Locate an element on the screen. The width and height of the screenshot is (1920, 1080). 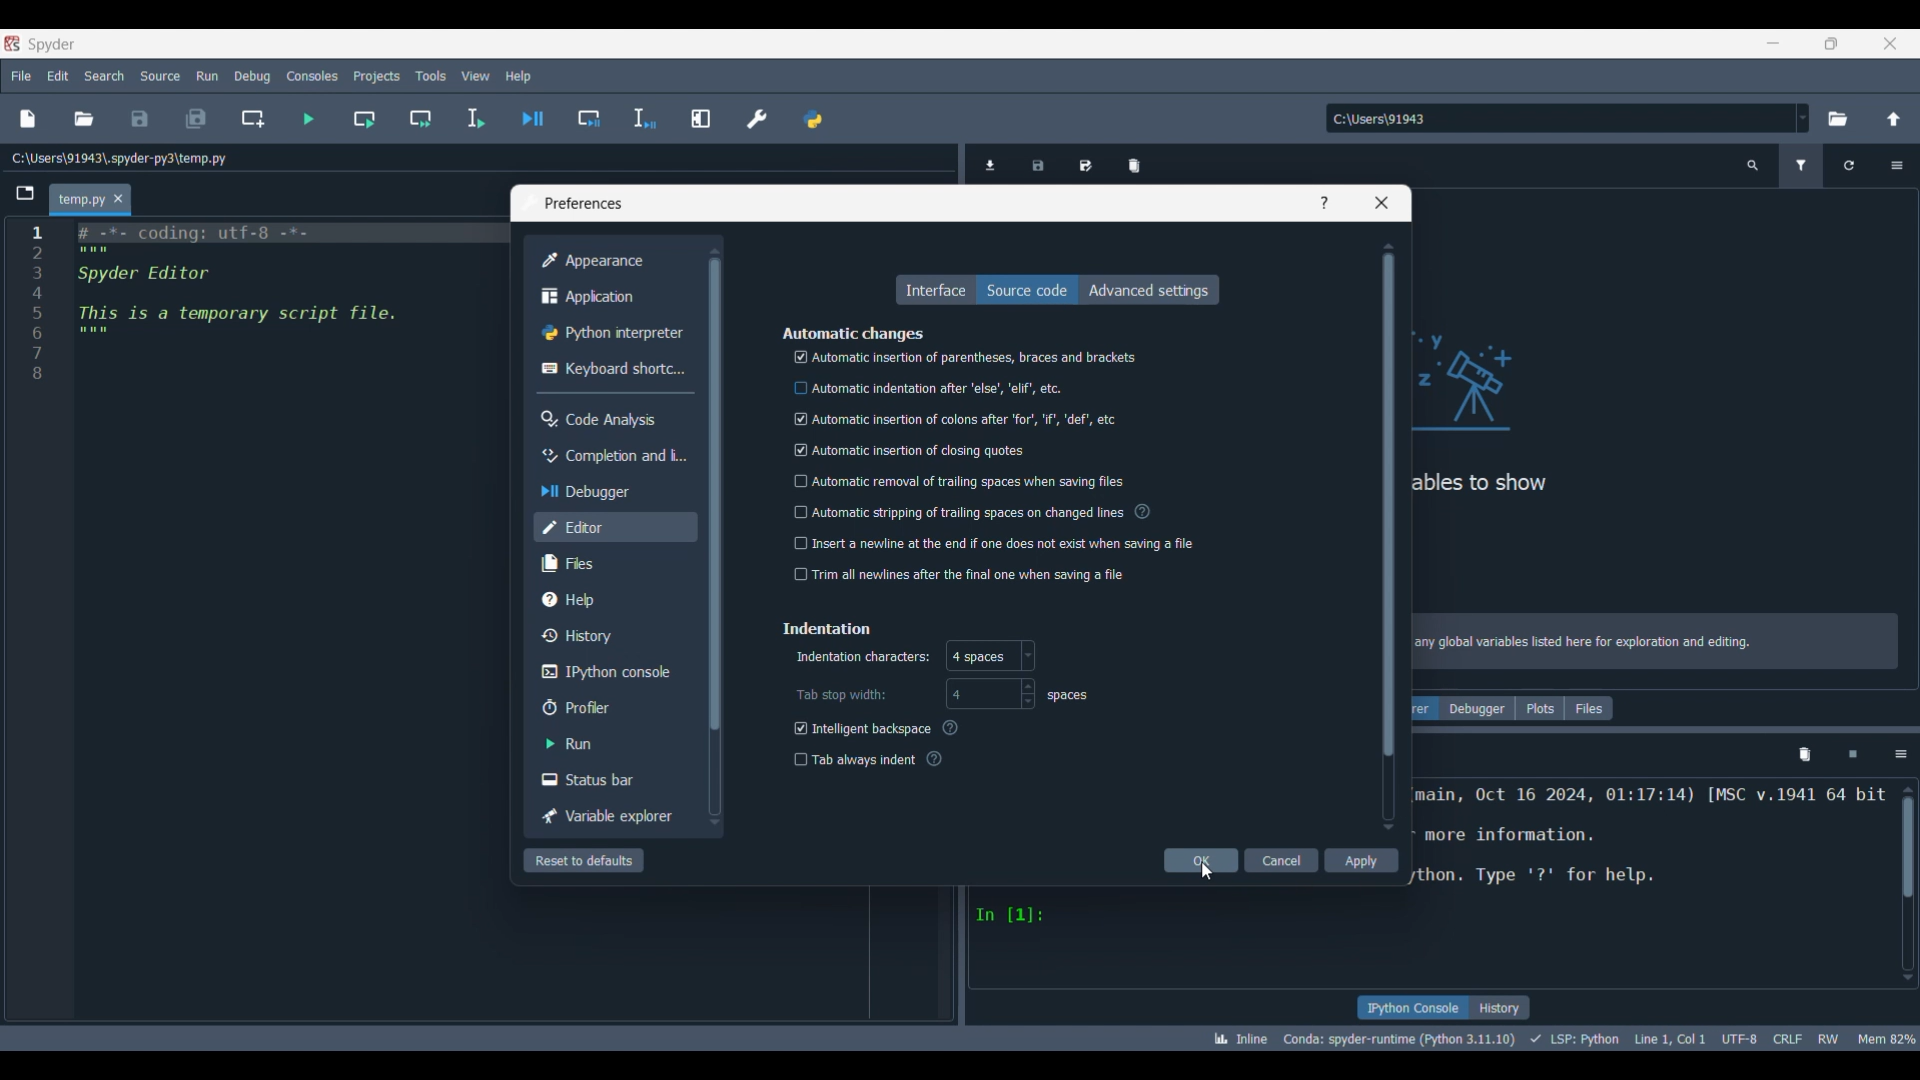
Options is located at coordinates (1902, 755).